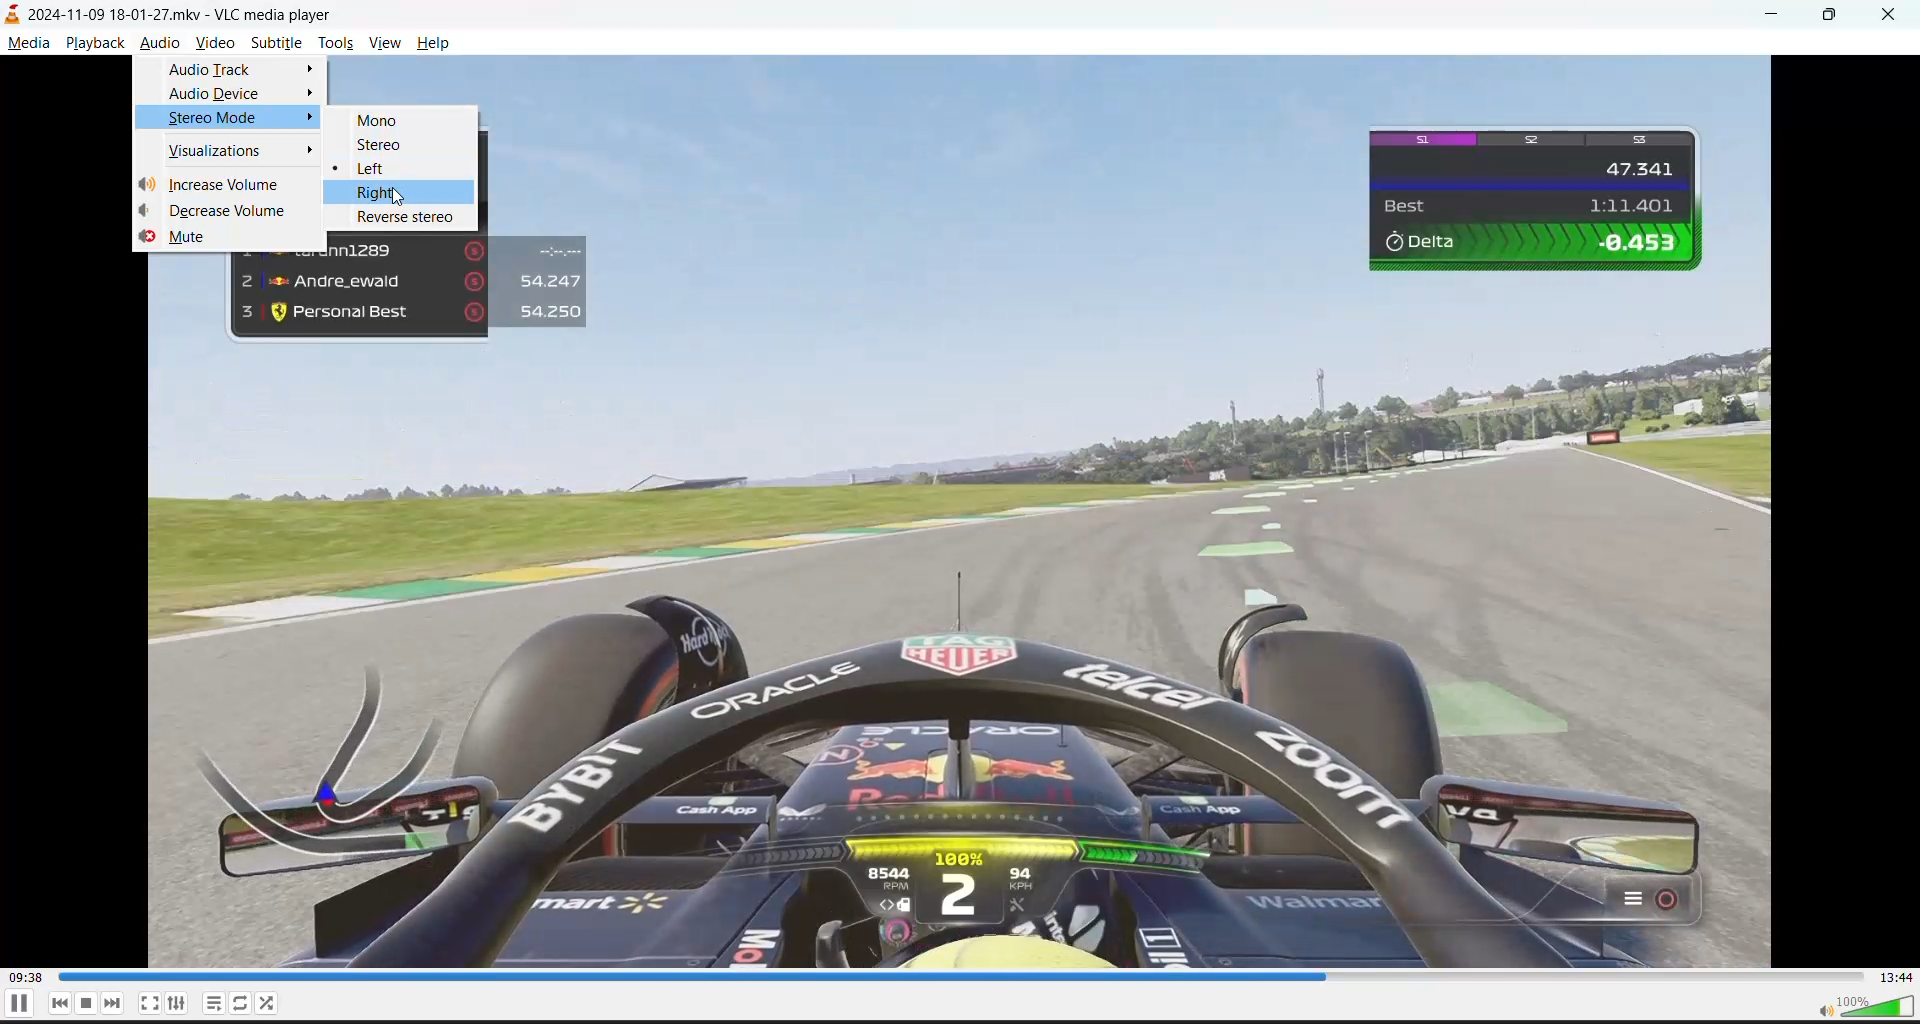 This screenshot has height=1024, width=1920. I want to click on right, so click(401, 192).